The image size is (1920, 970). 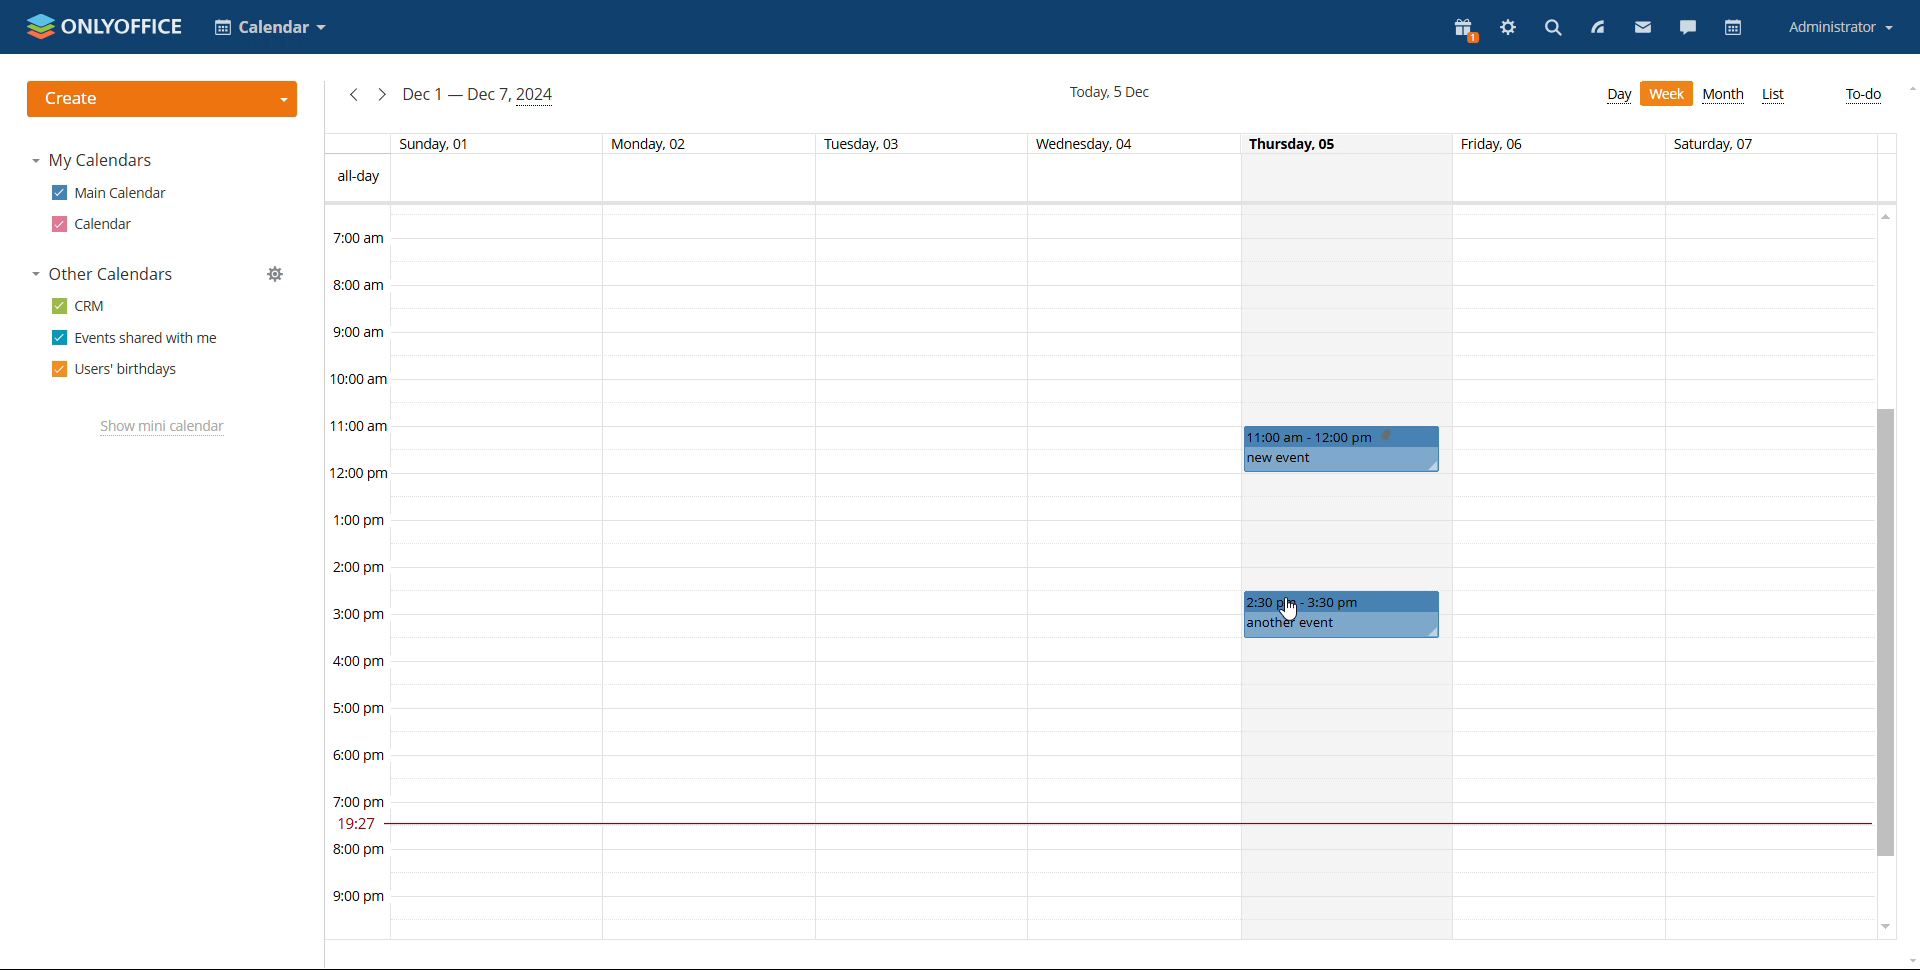 I want to click on boxes, so click(x=1659, y=579).